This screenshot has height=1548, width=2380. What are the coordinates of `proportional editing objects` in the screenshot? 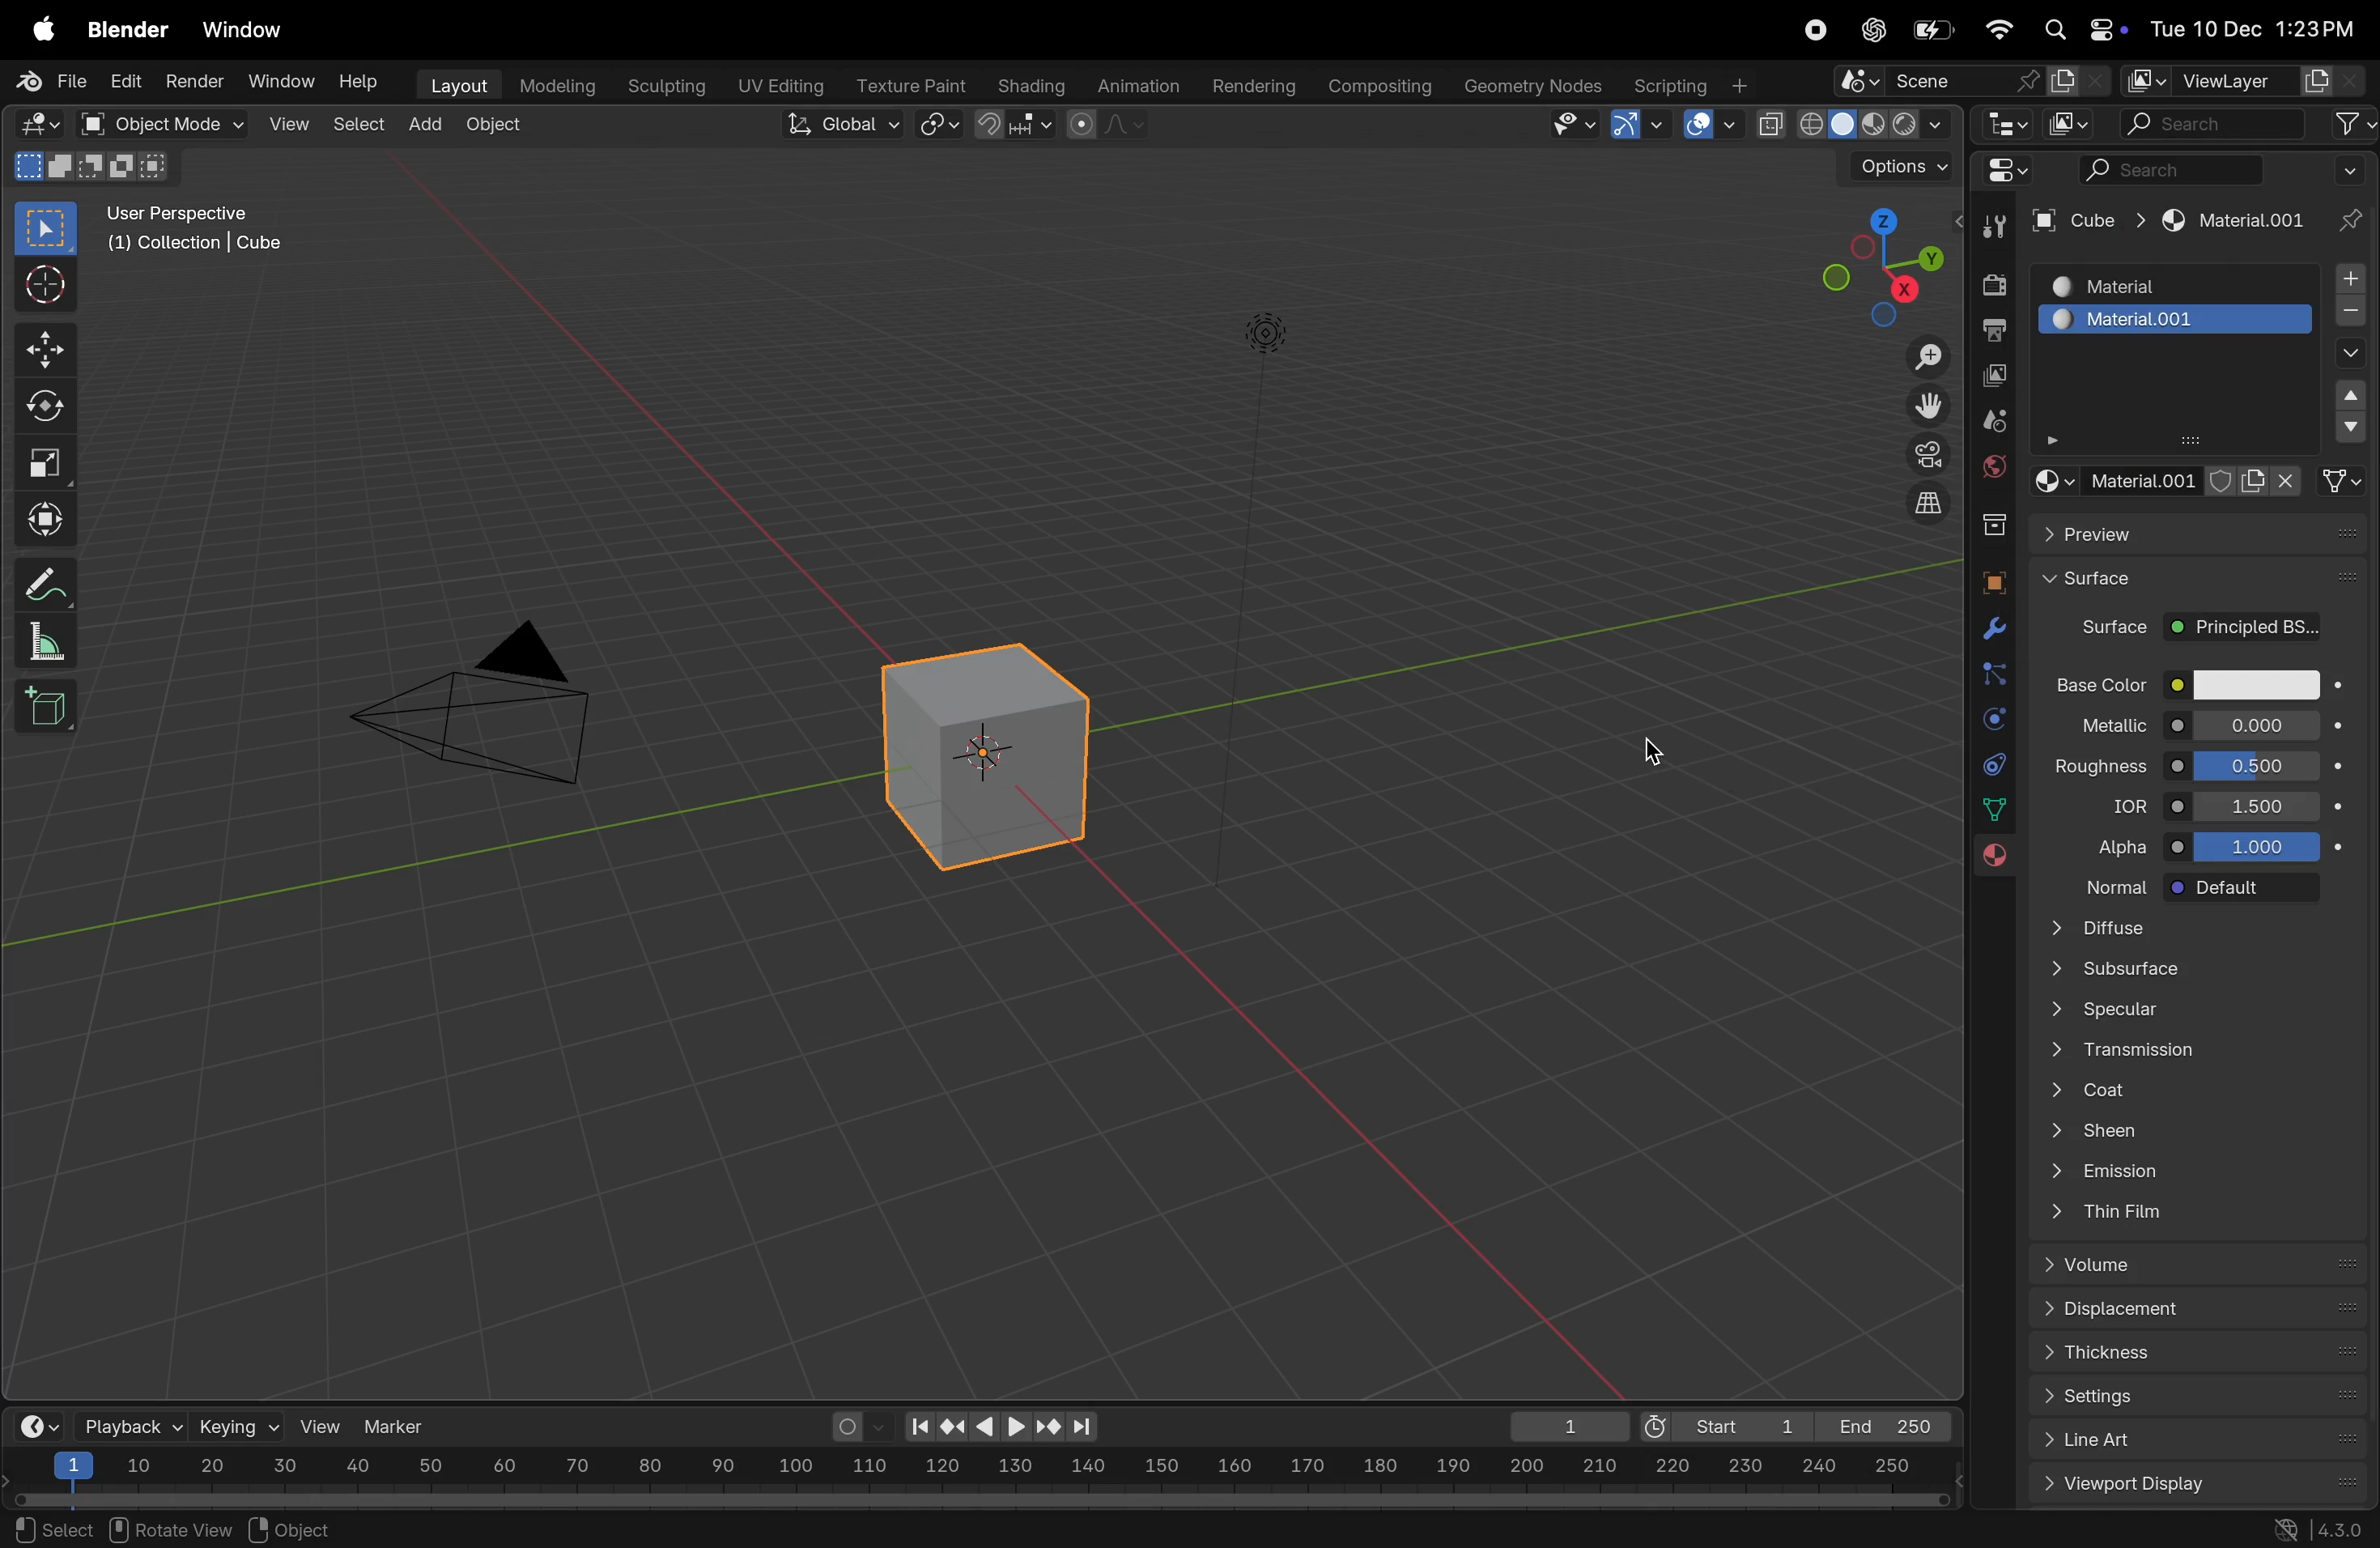 It's located at (1110, 127).